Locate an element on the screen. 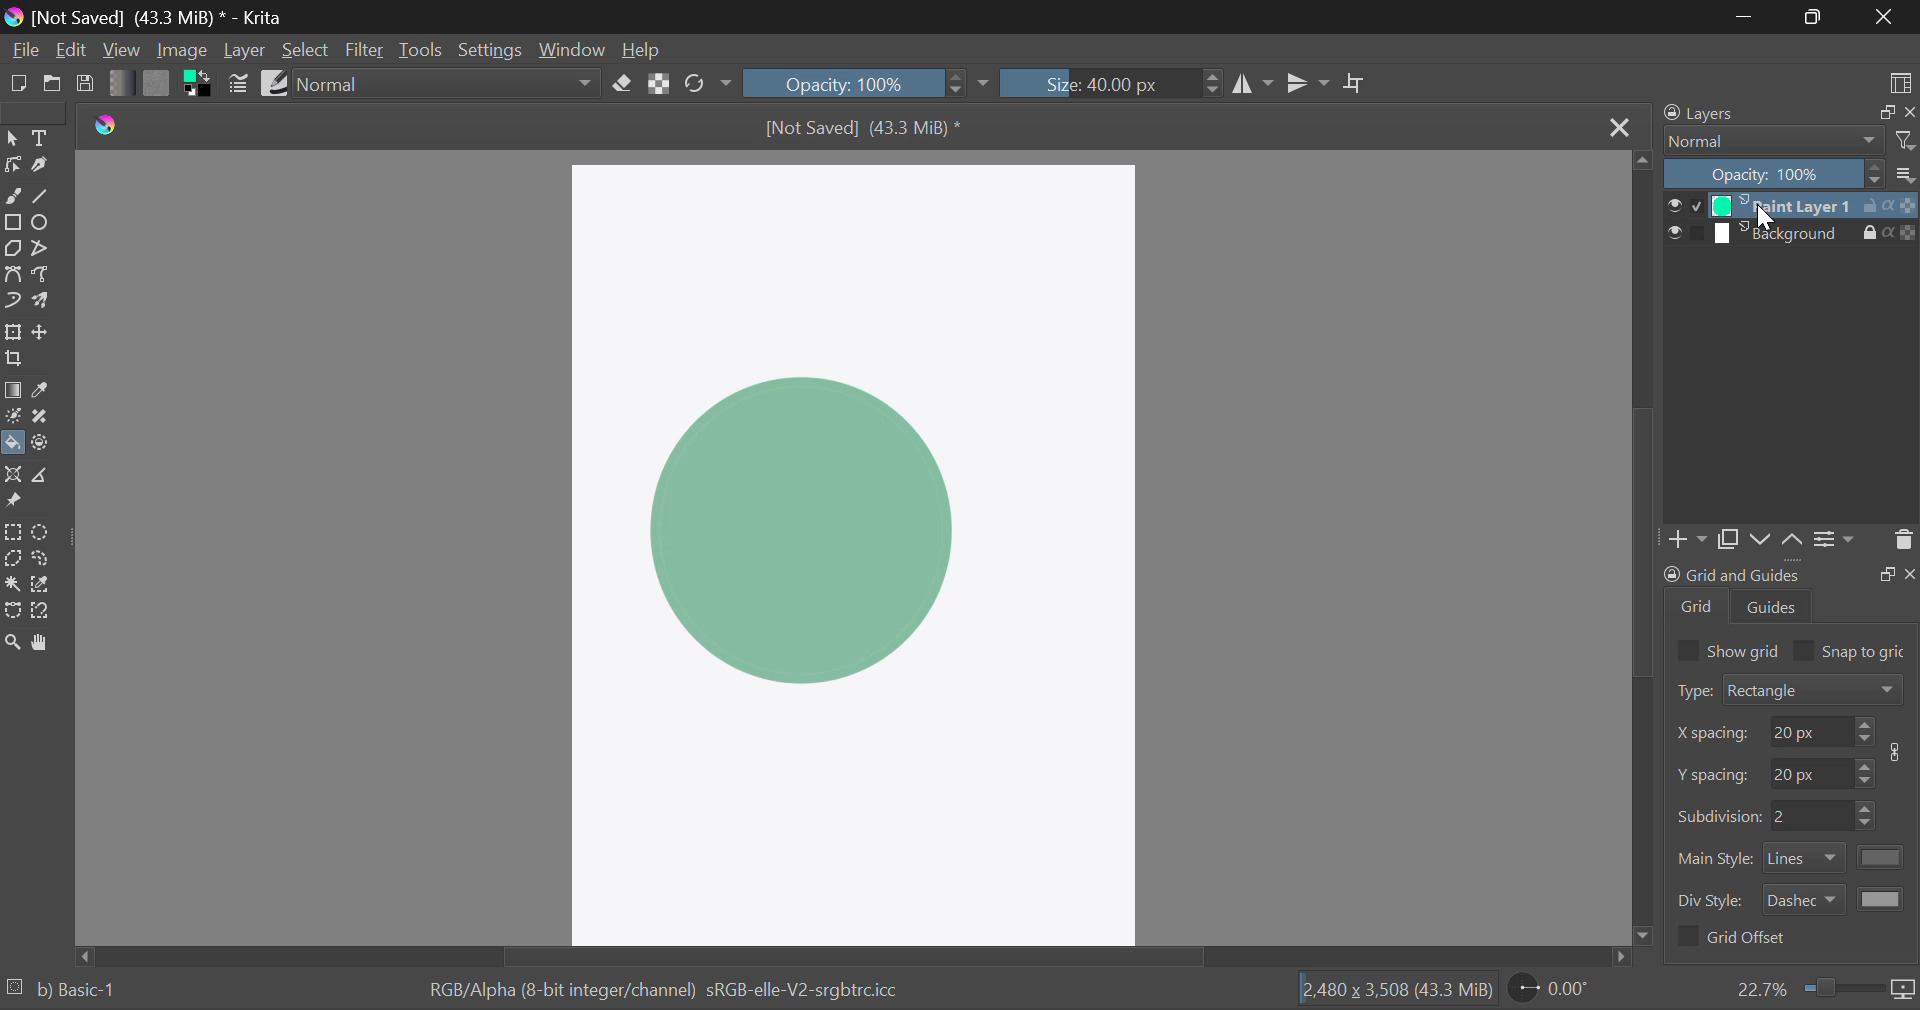 Image resolution: width=1920 pixels, height=1010 pixels. Select is located at coordinates (306, 50).